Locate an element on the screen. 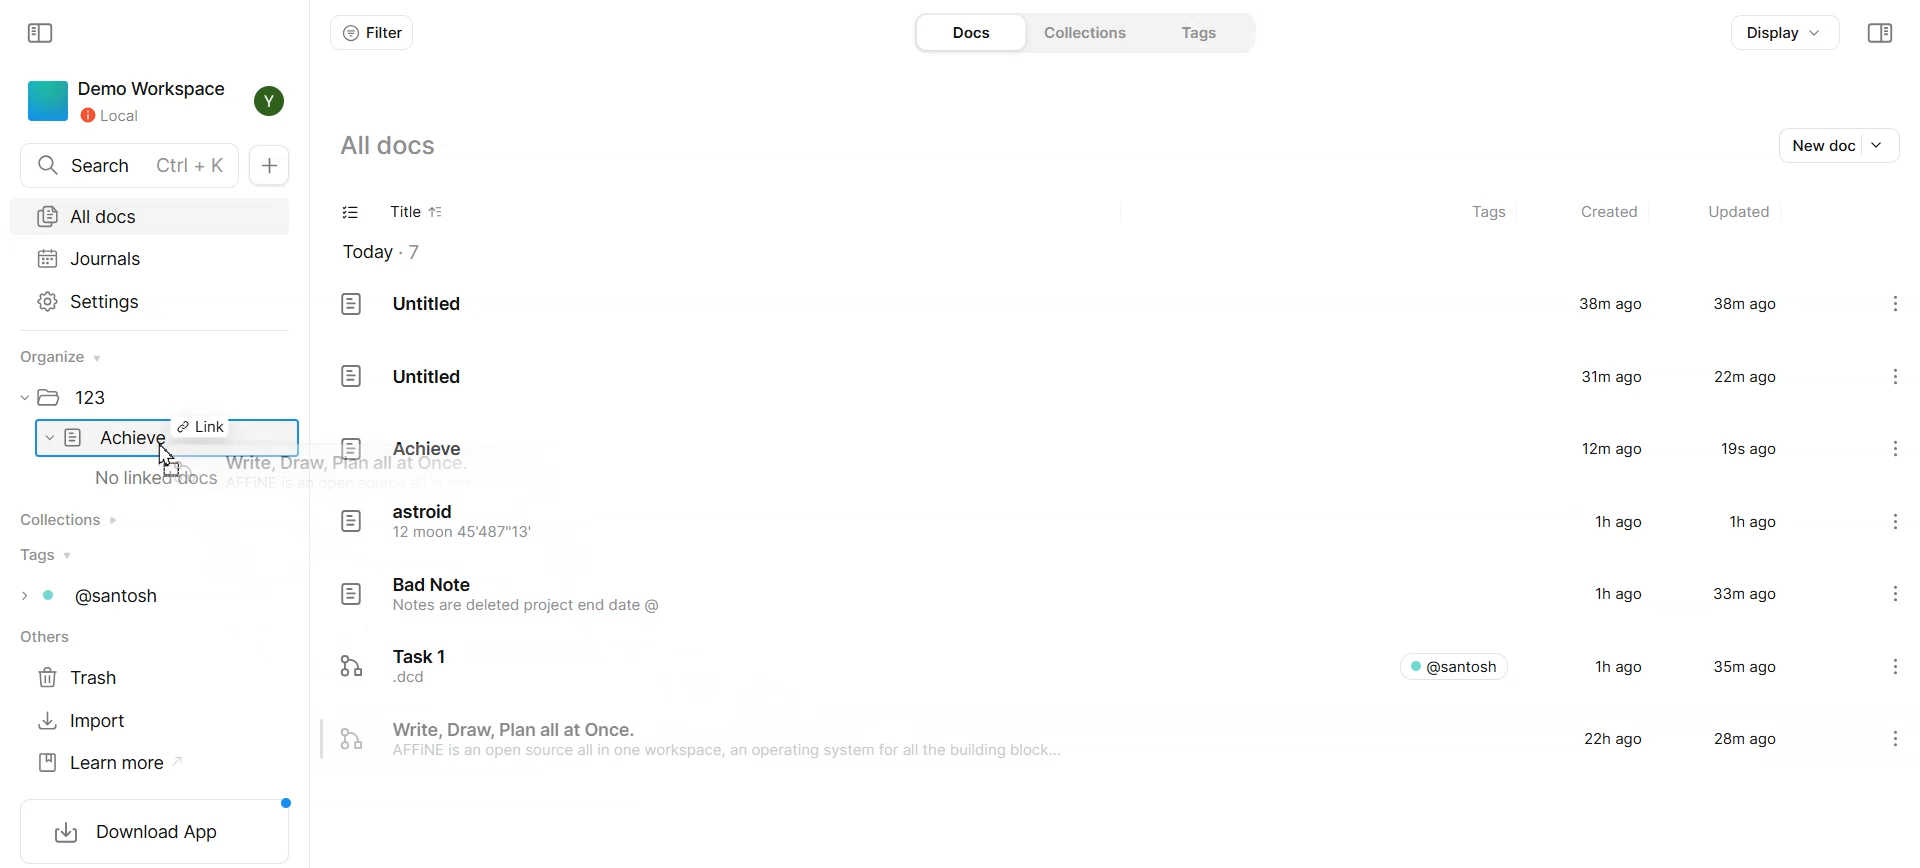 The image size is (1920, 868). Organize is located at coordinates (70, 357).